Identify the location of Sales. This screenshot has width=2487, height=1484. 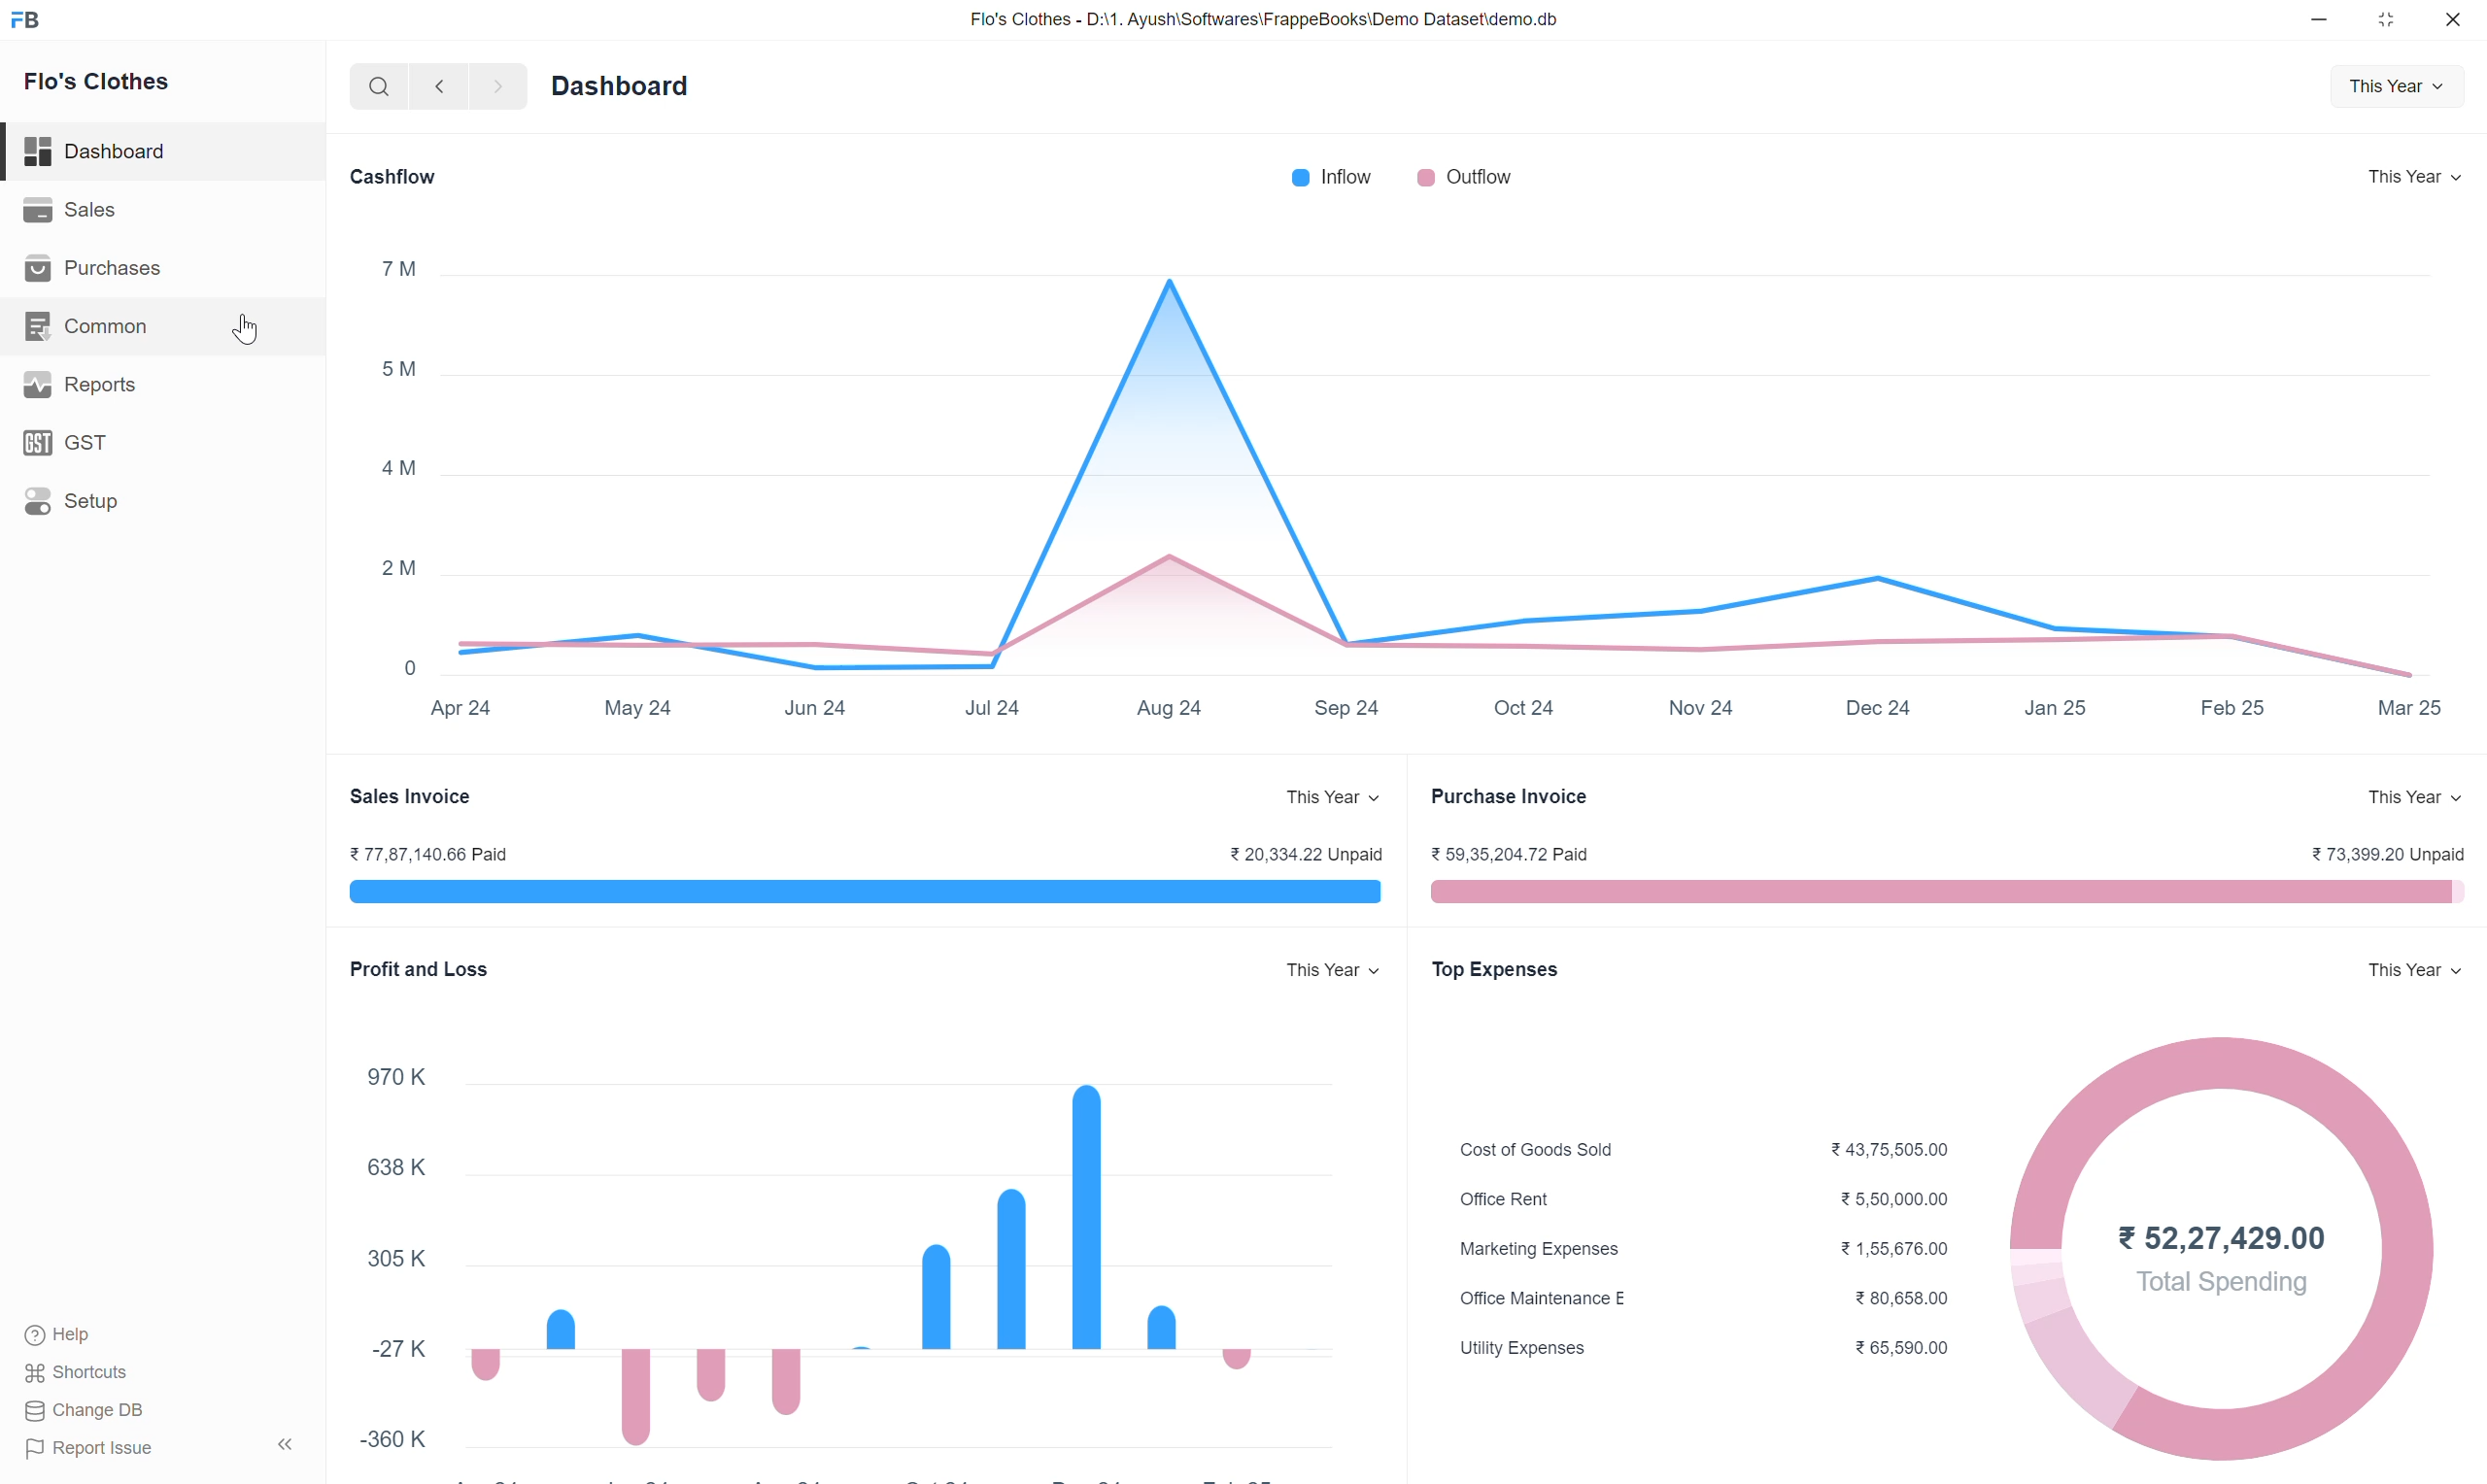
(86, 210).